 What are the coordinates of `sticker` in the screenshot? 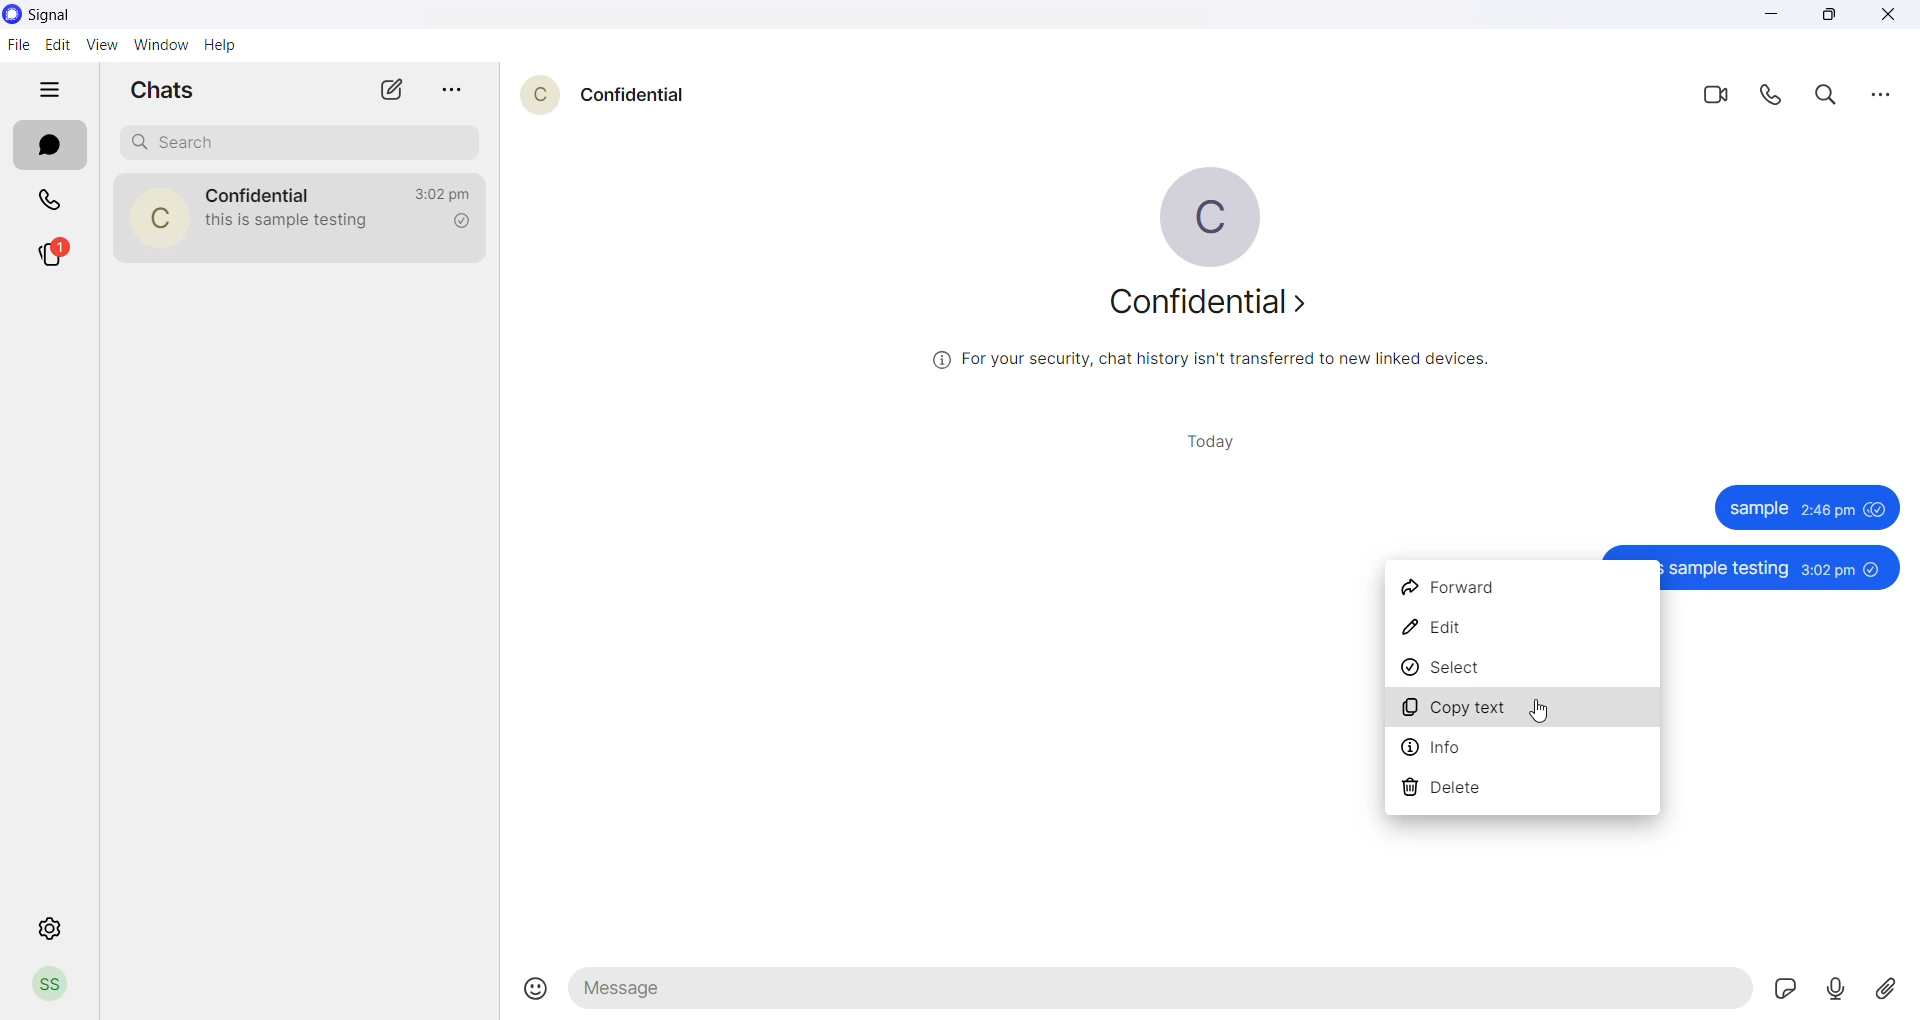 It's located at (1781, 990).